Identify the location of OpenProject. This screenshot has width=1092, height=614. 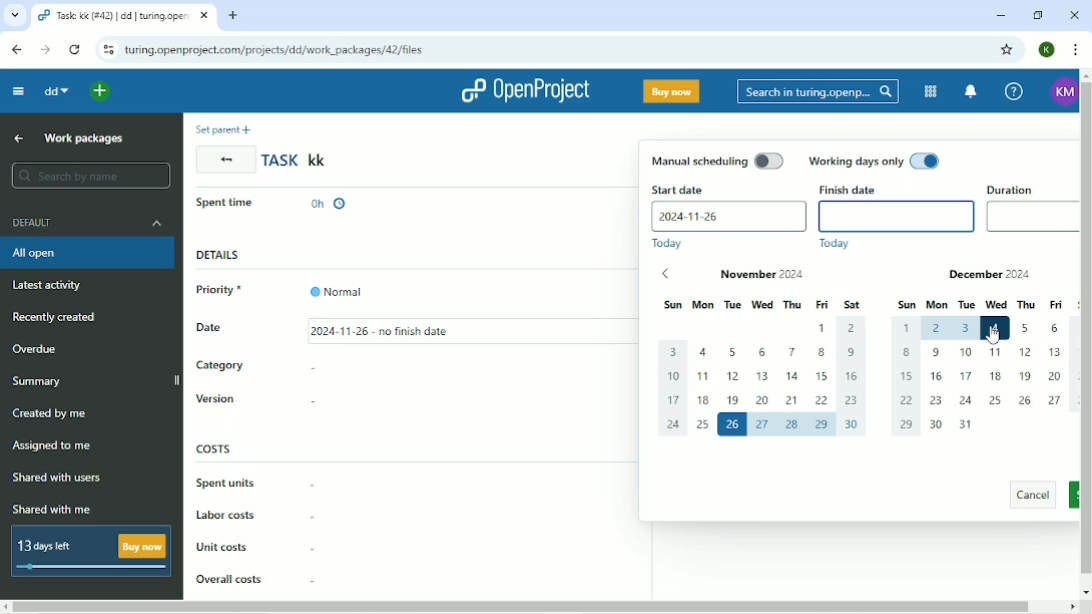
(524, 91).